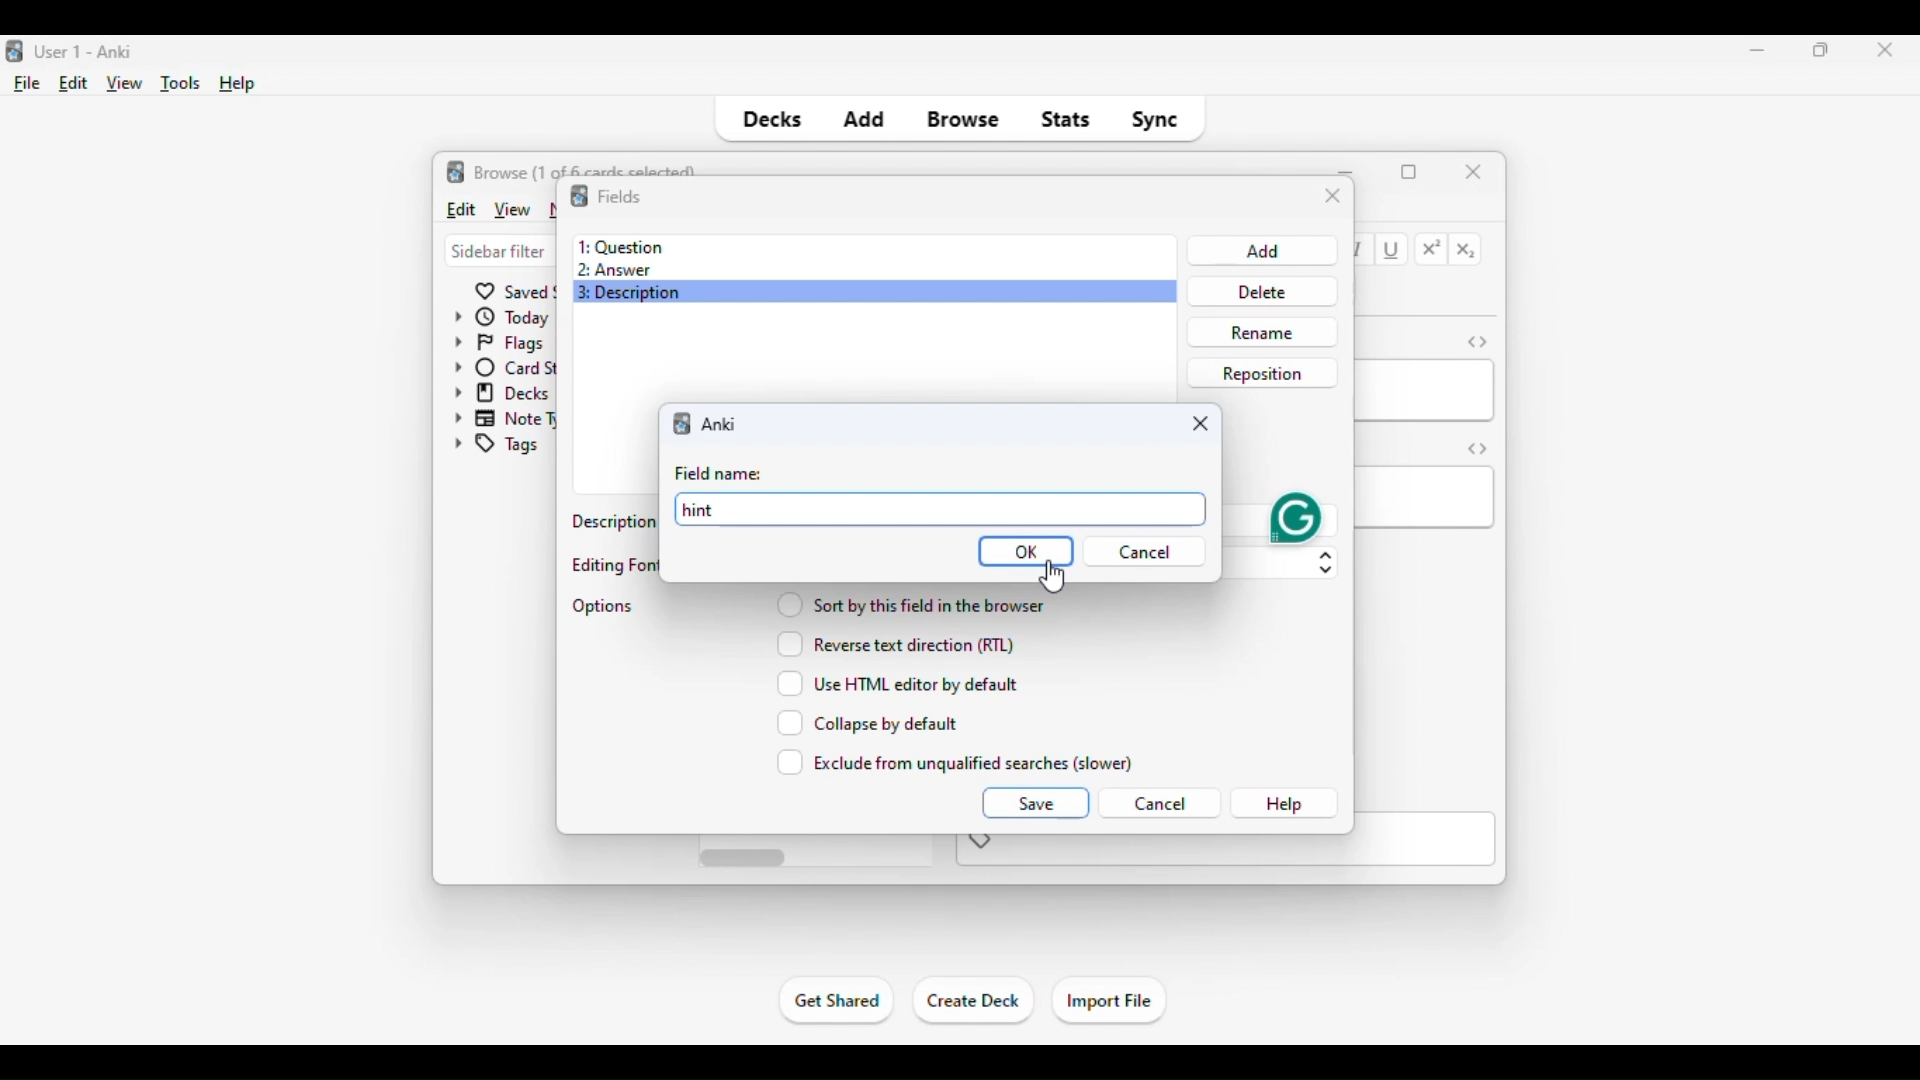 Image resolution: width=1920 pixels, height=1080 pixels. I want to click on OK, so click(1026, 552).